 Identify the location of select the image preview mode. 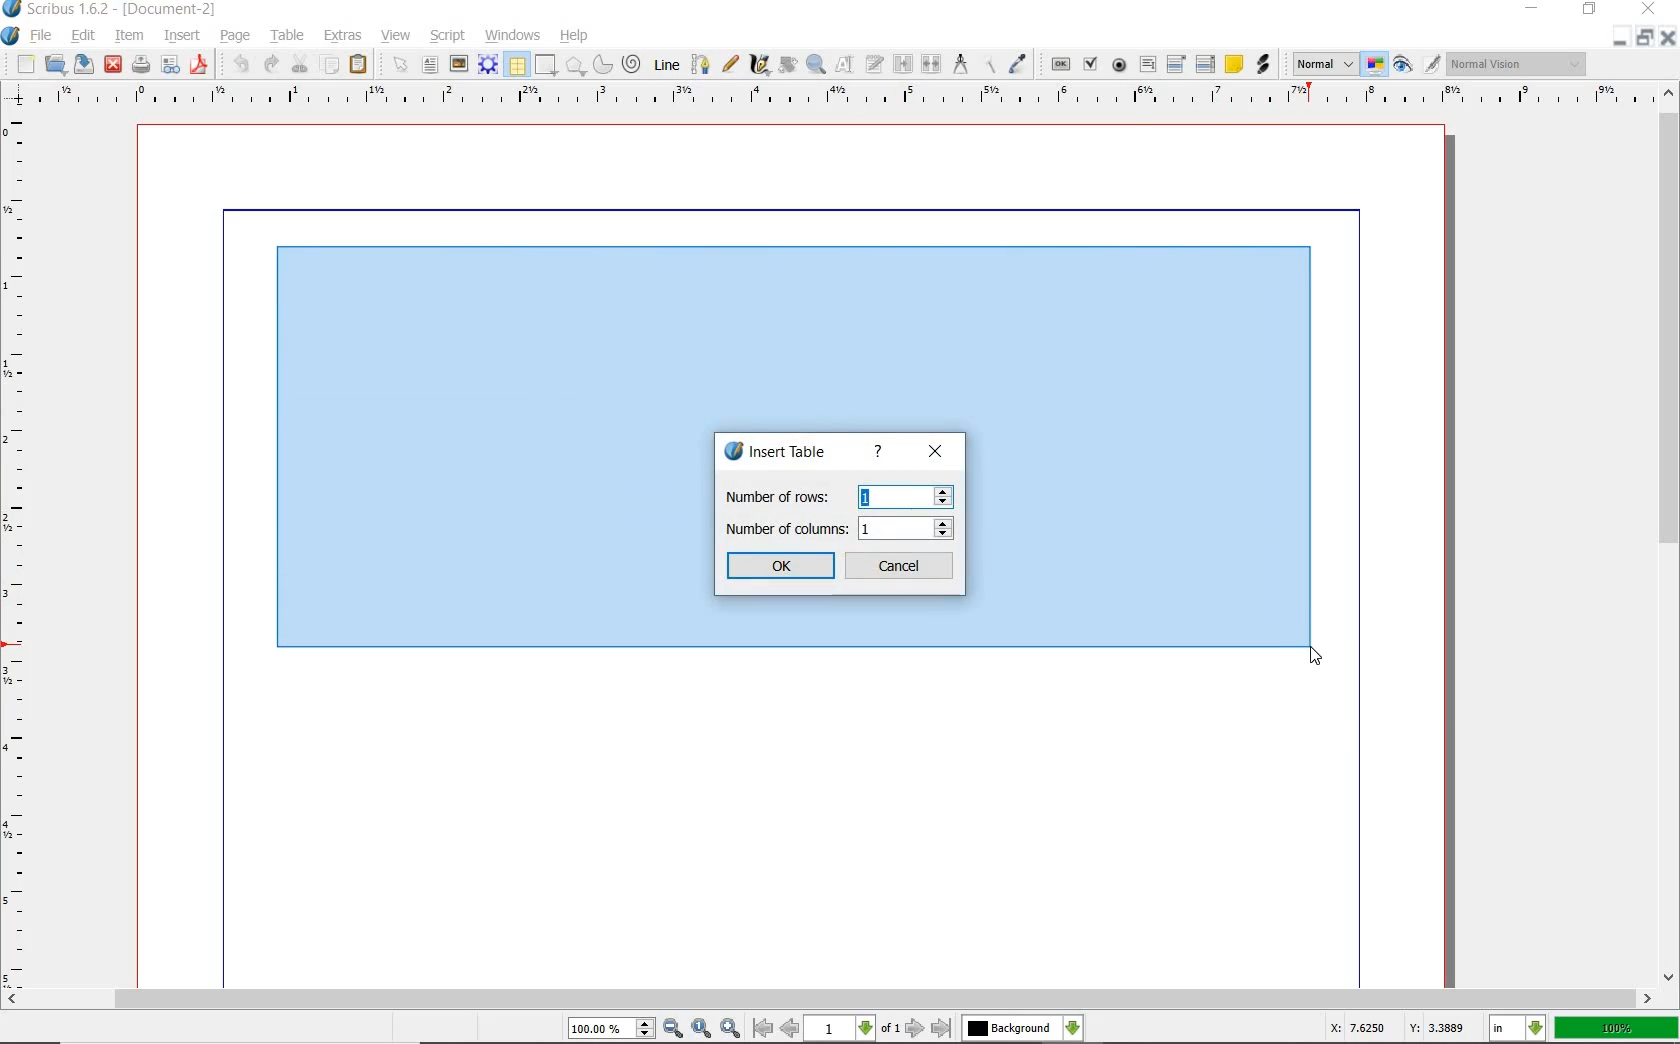
(1321, 64).